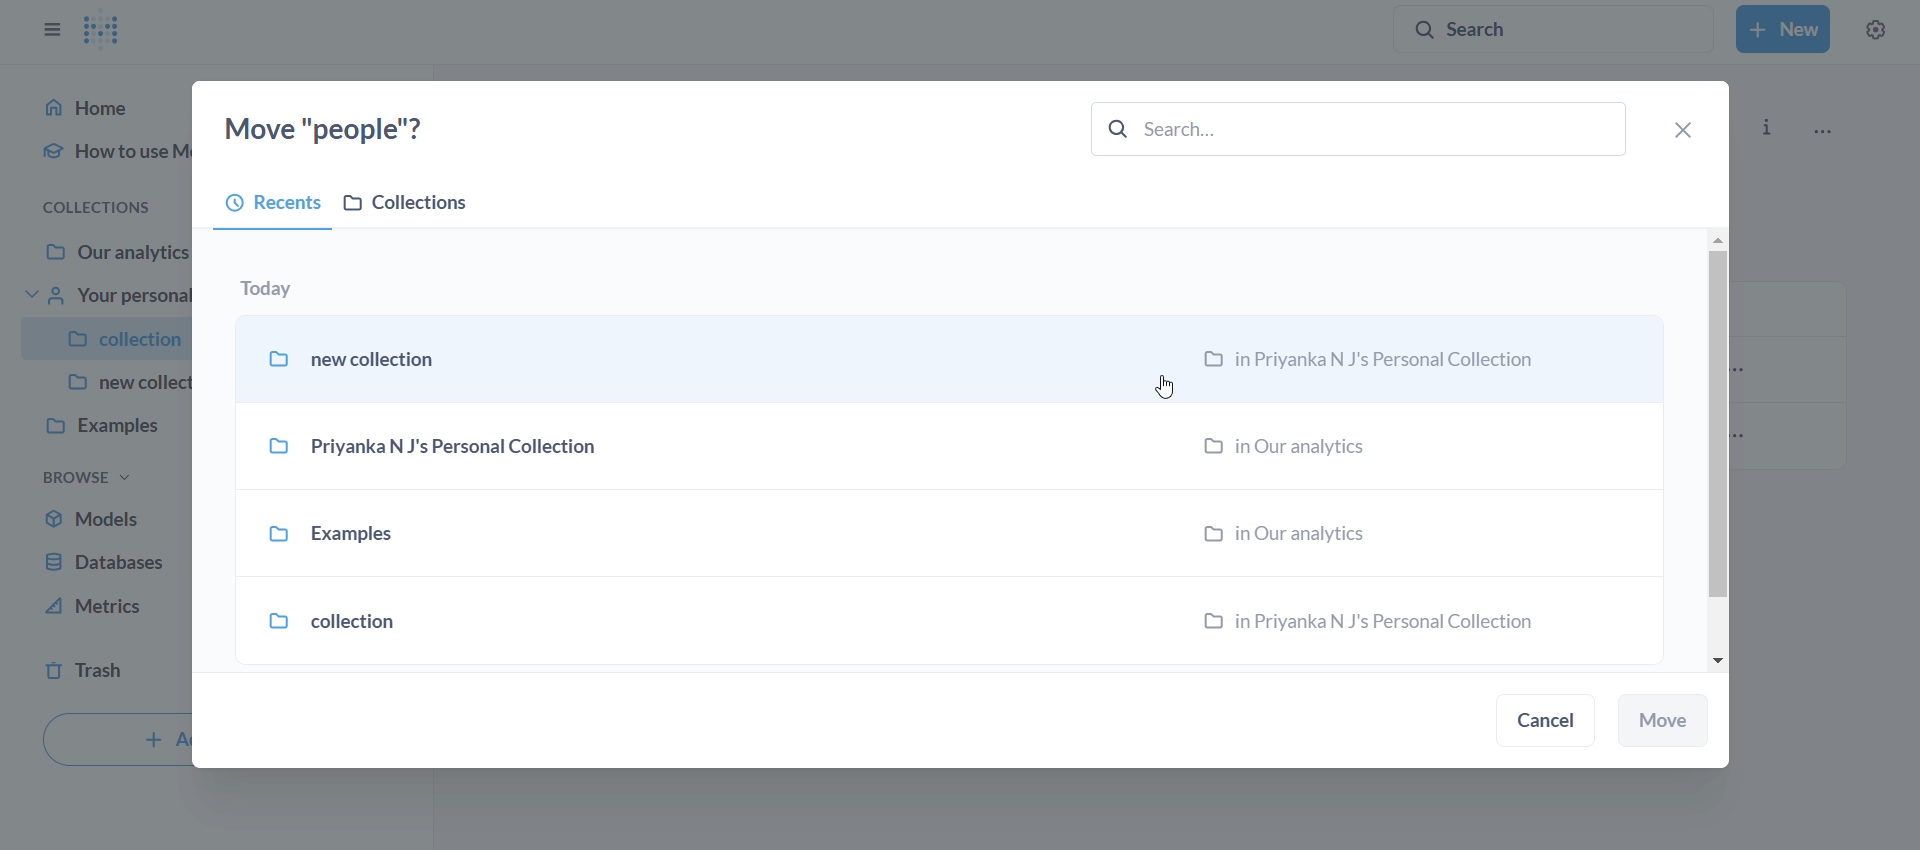  What do you see at coordinates (119, 382) in the screenshot?
I see `new collec` at bounding box center [119, 382].